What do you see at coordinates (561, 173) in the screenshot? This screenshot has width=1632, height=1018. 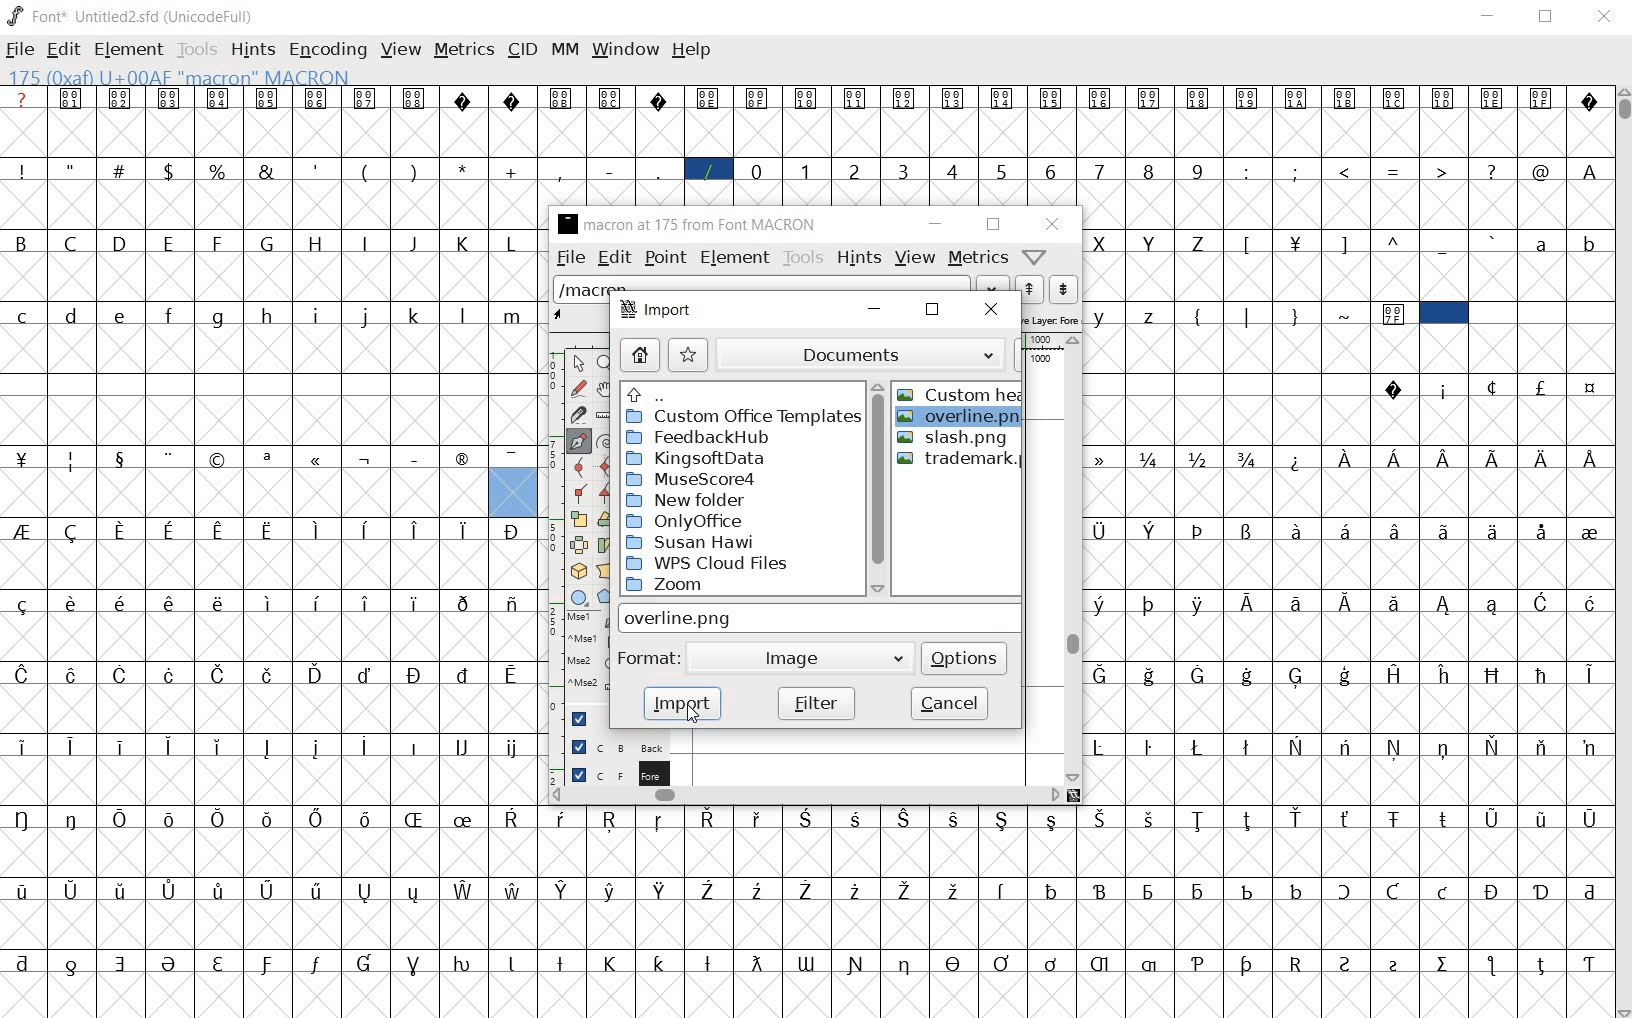 I see `,` at bounding box center [561, 173].